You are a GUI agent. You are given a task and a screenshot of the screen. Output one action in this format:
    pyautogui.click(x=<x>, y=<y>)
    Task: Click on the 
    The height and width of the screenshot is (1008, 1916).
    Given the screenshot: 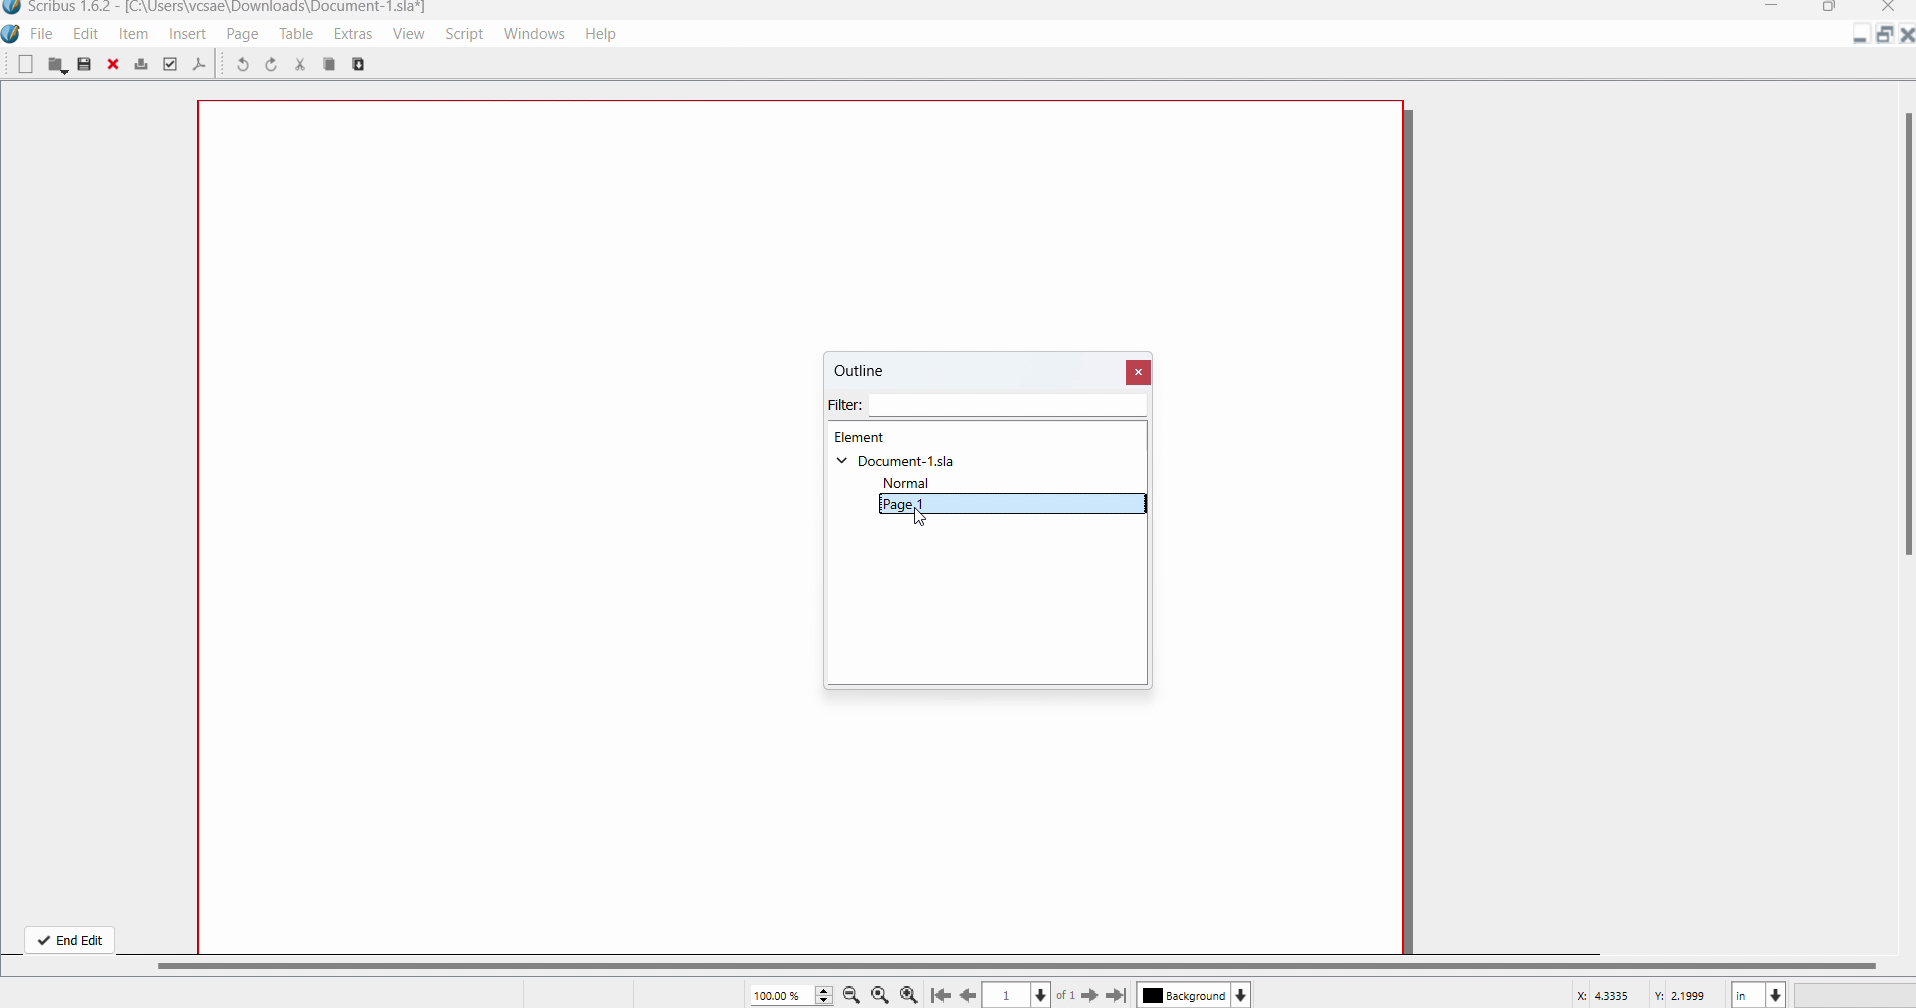 What is the action you would take?
    pyautogui.click(x=56, y=65)
    